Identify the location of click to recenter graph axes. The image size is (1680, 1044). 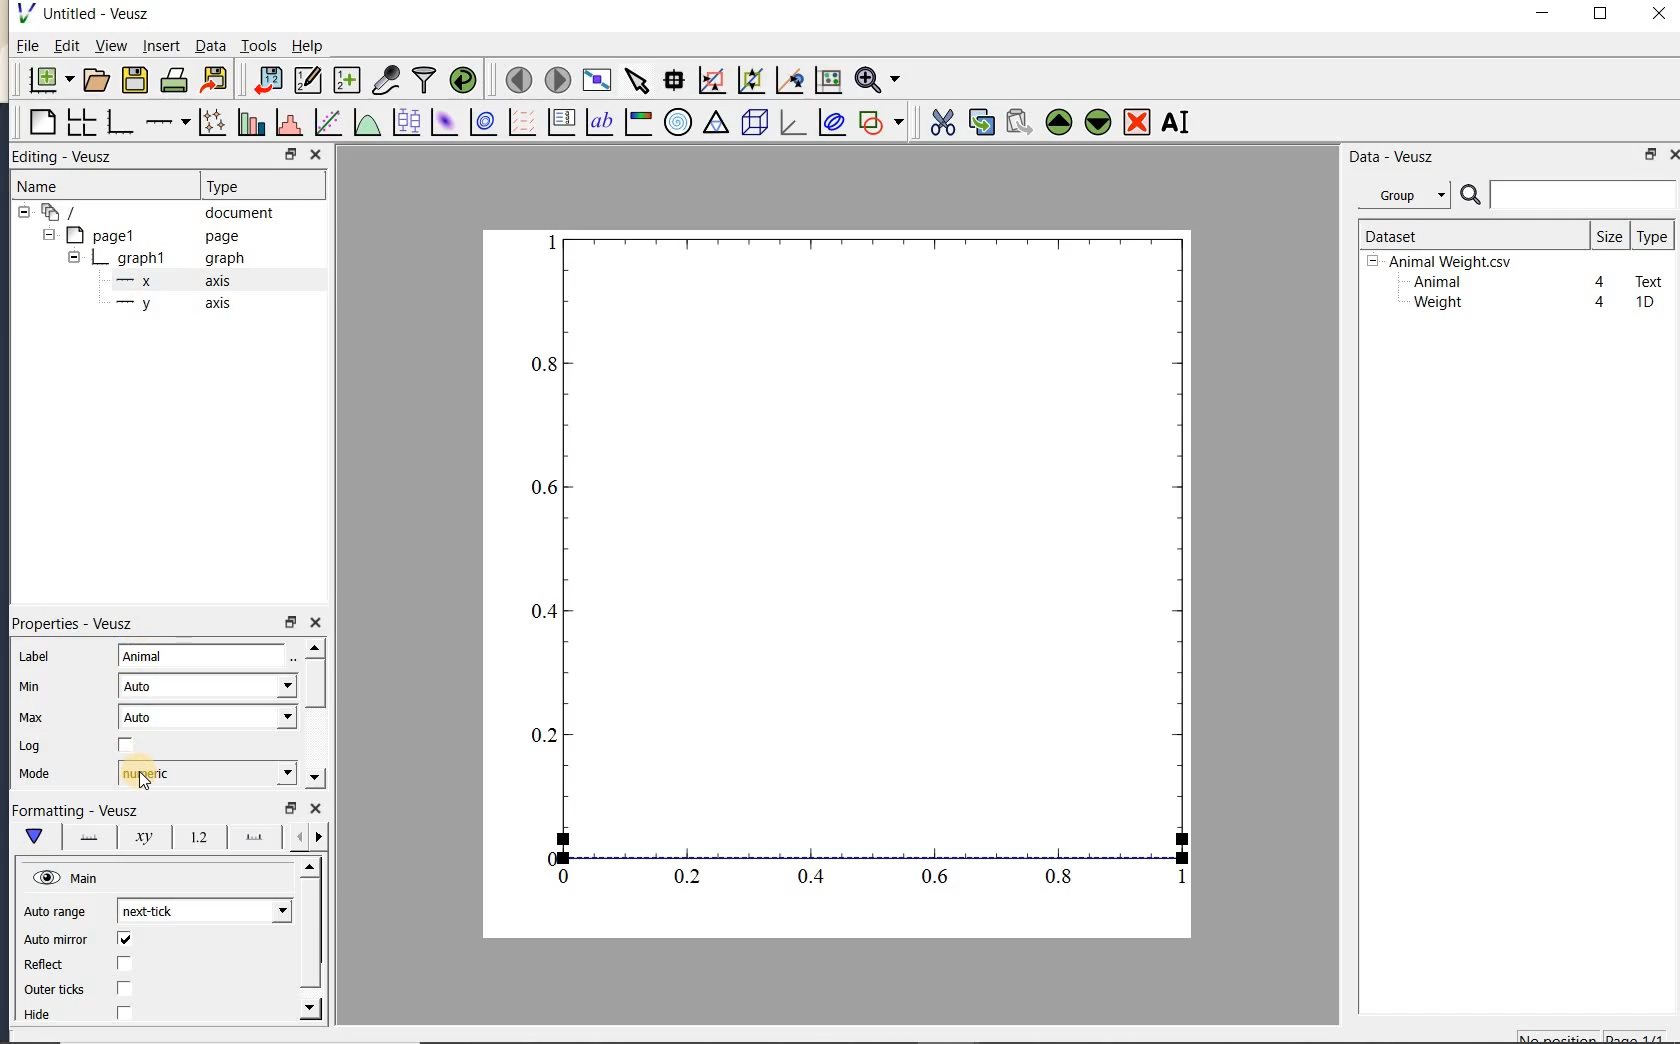
(790, 81).